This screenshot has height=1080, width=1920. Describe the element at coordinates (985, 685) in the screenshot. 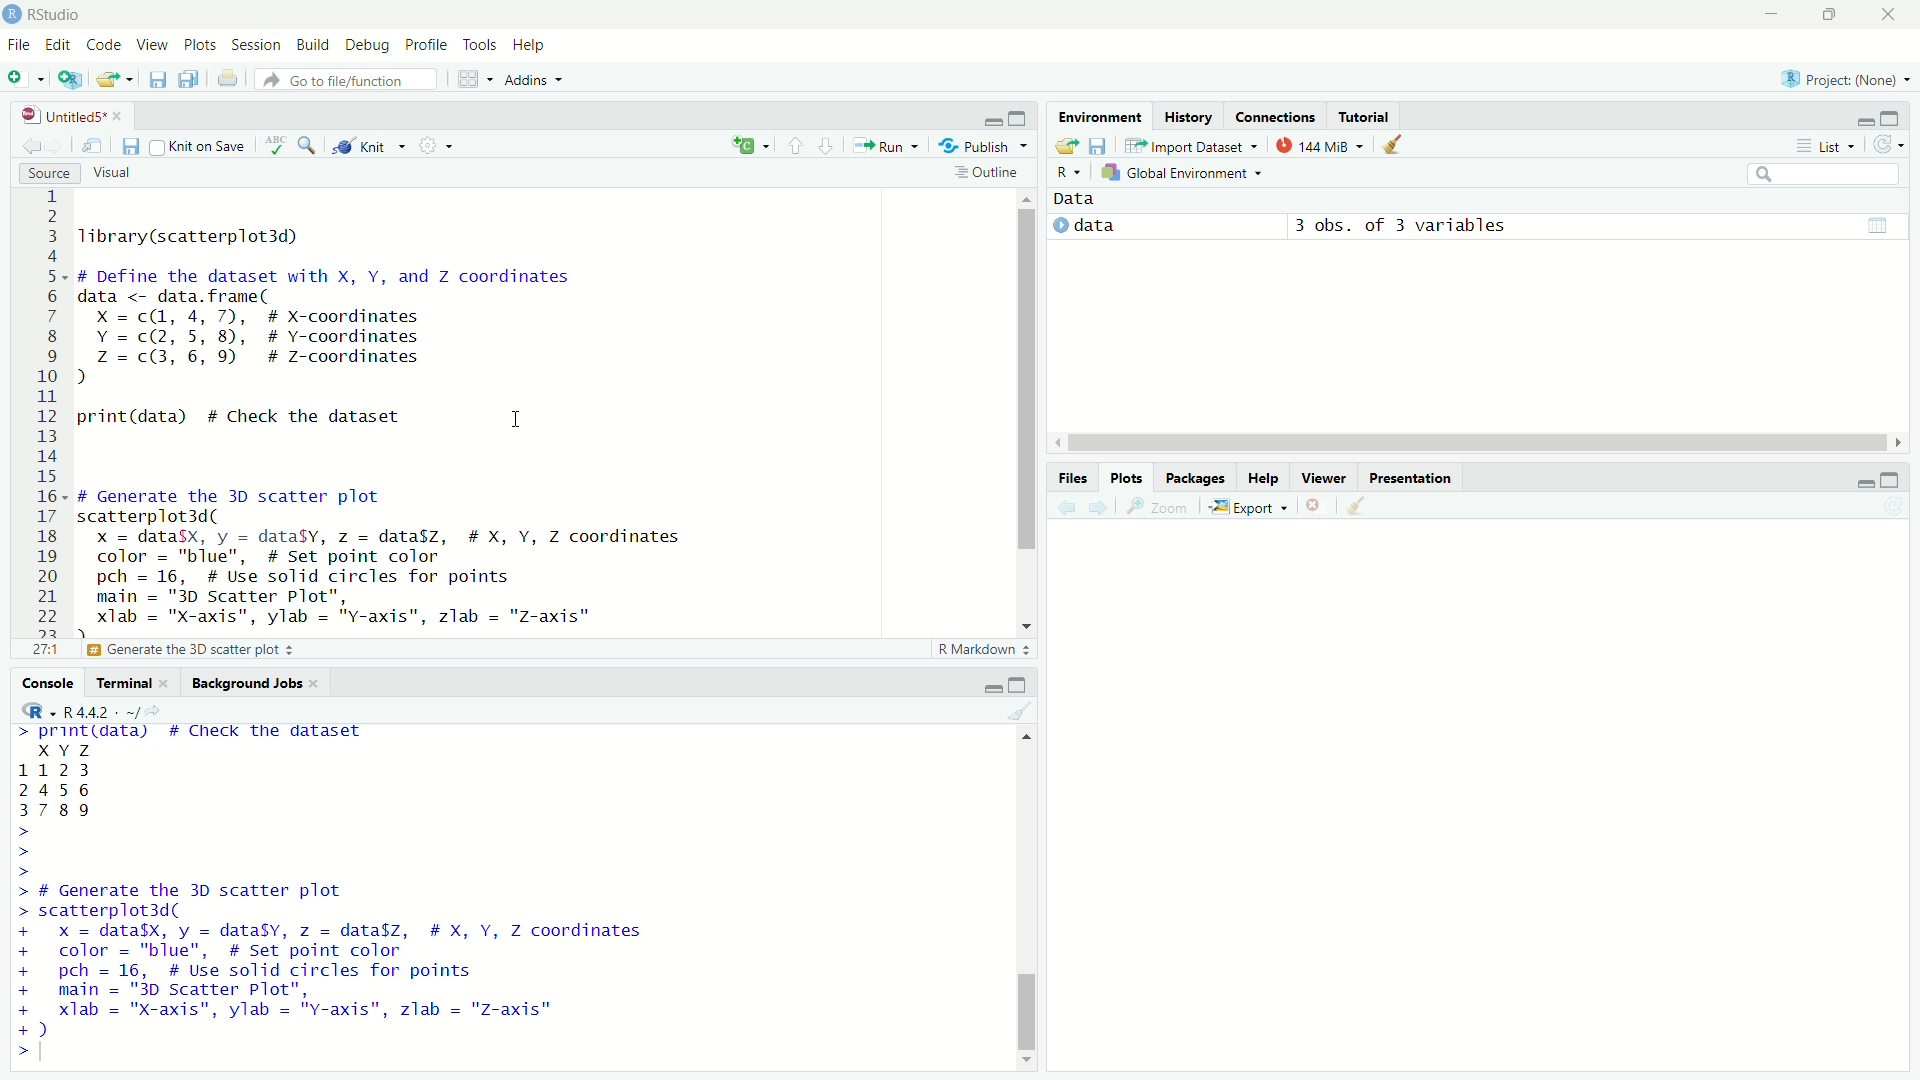

I see `minimize` at that location.